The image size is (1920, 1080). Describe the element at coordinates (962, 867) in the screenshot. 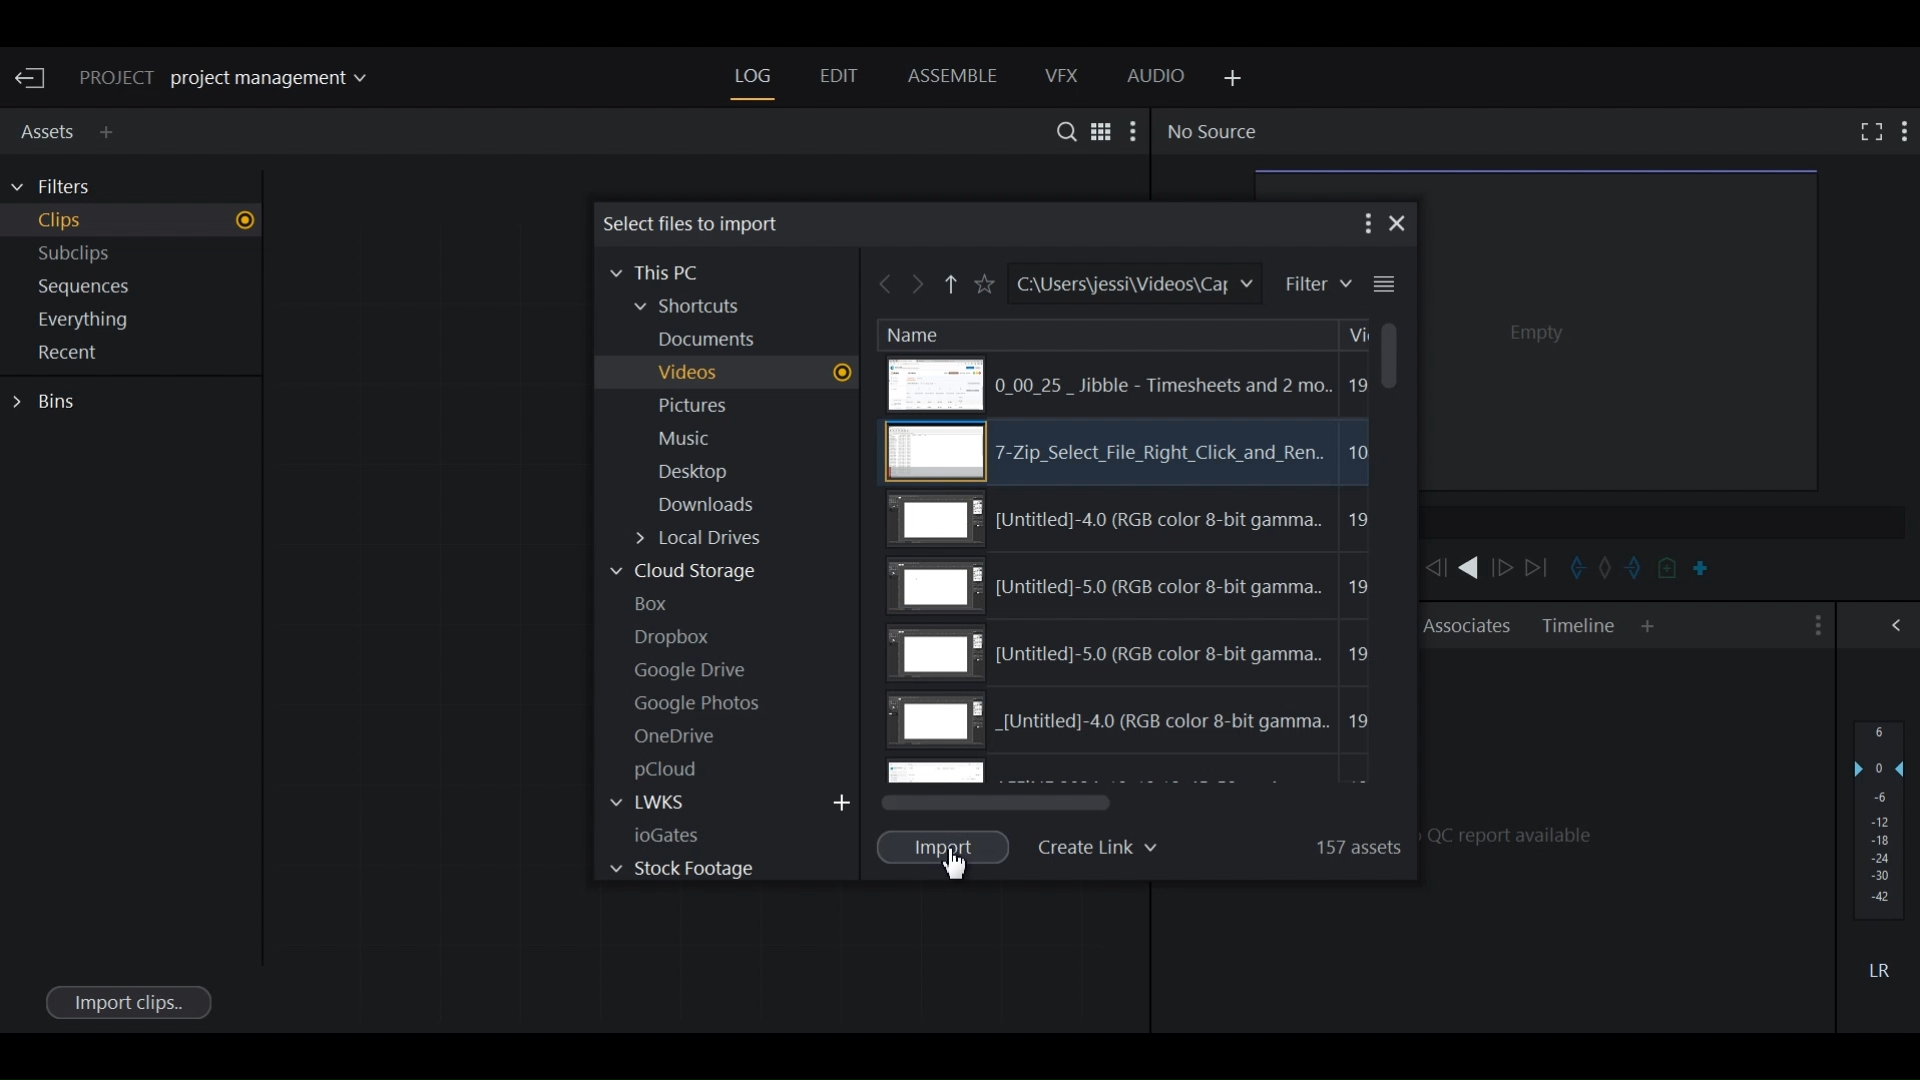

I see `Cursor` at that location.